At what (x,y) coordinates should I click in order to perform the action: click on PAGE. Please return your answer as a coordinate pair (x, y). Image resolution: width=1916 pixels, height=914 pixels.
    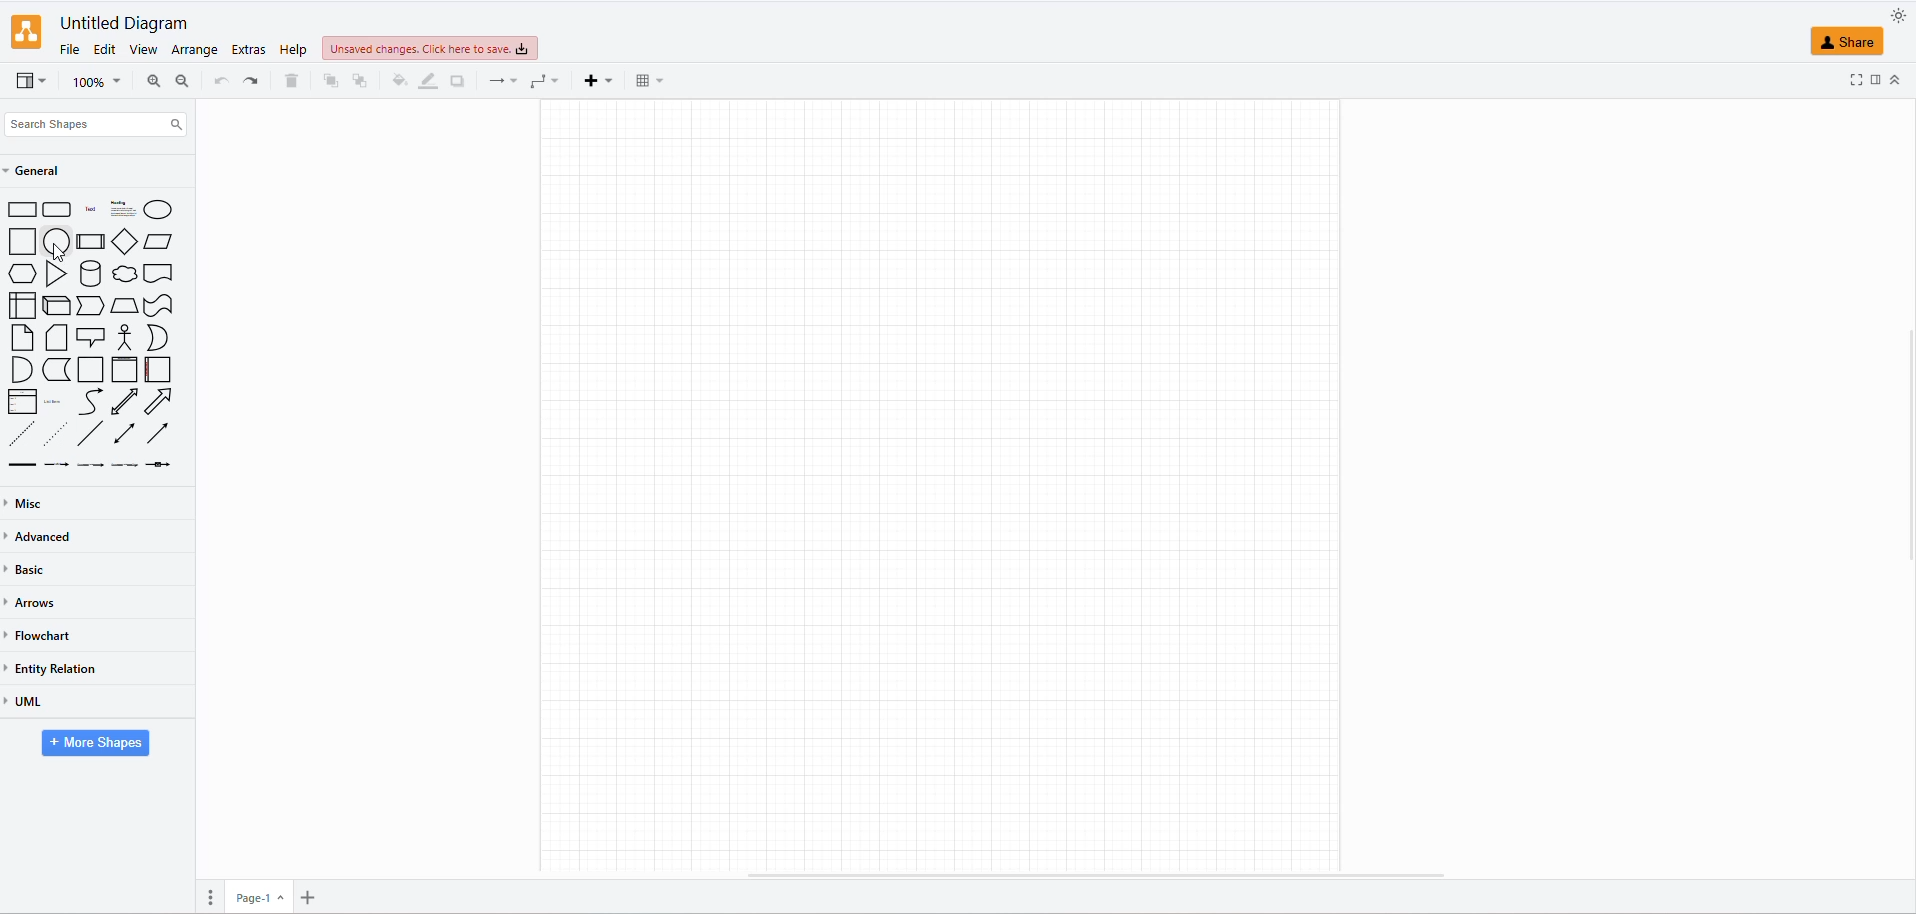
    Looking at the image, I should click on (259, 892).